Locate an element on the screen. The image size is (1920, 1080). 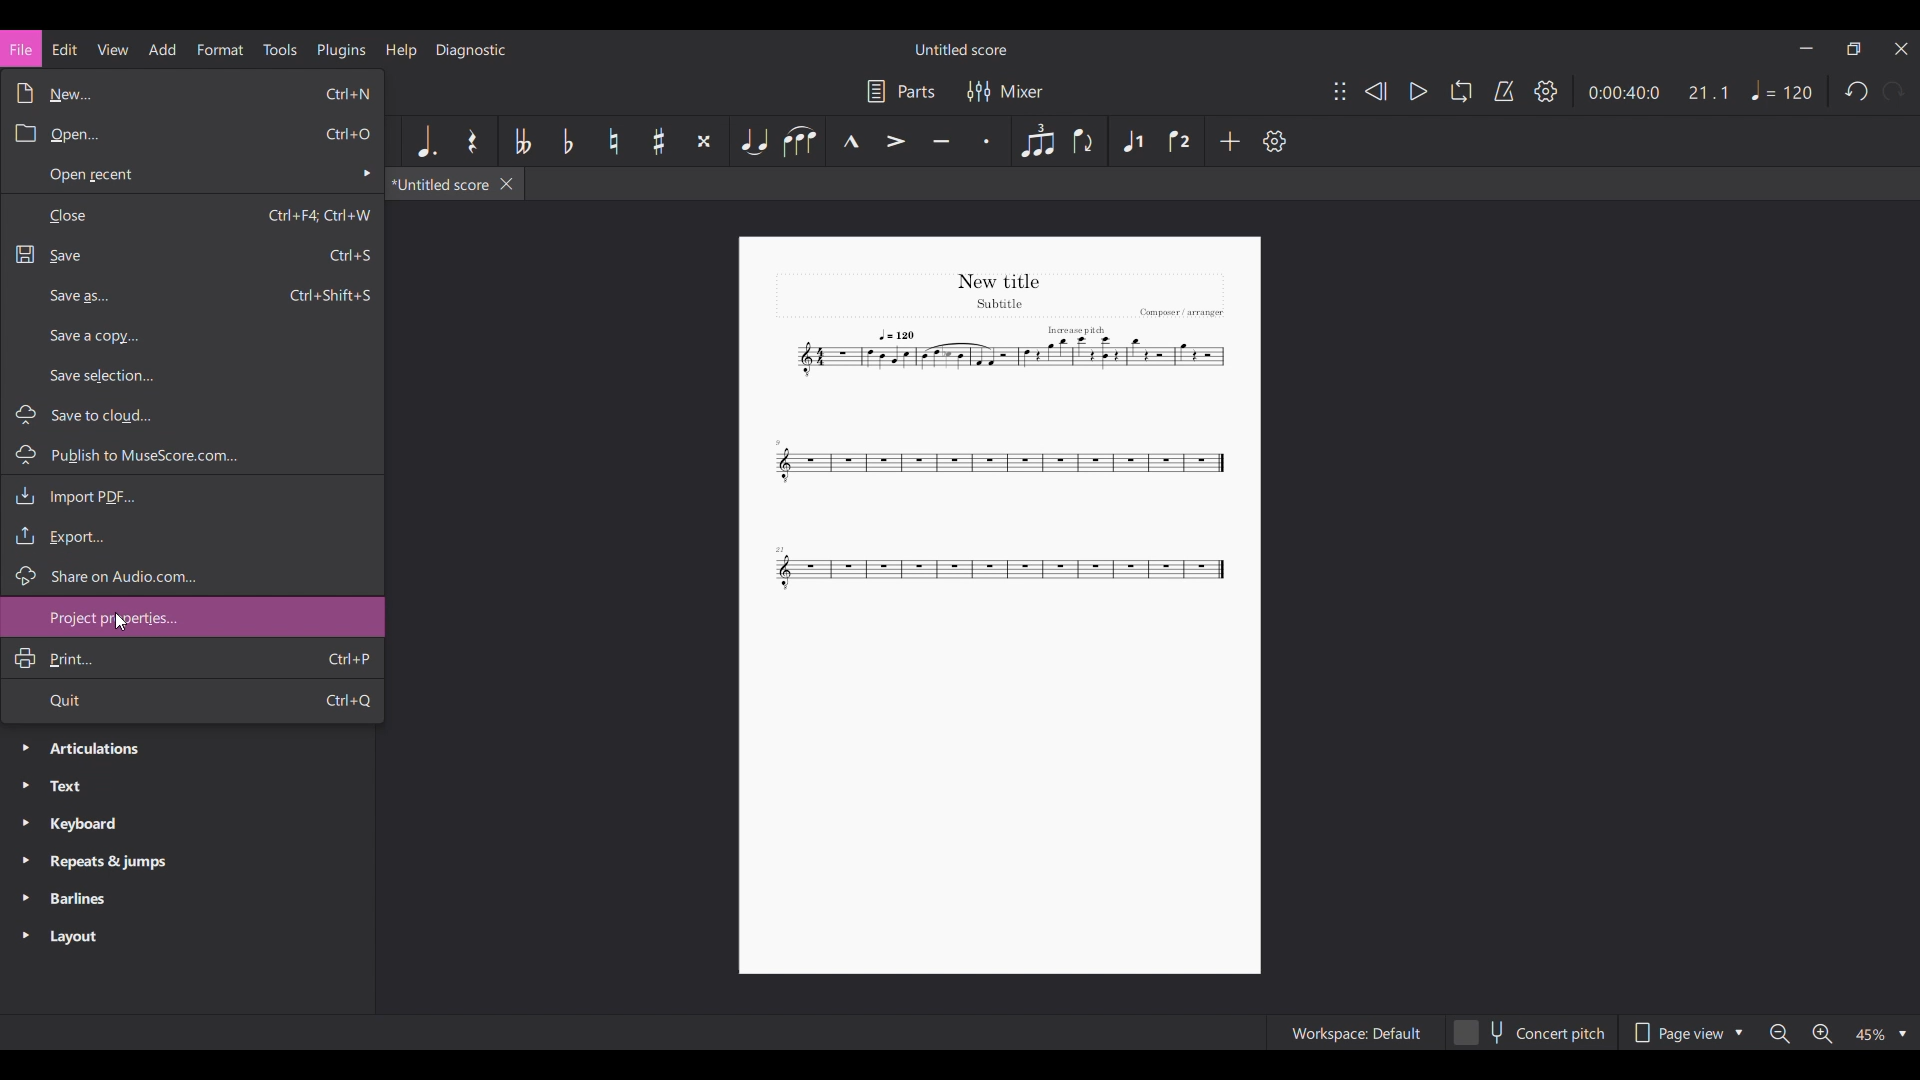
Untitled score is located at coordinates (960, 50).